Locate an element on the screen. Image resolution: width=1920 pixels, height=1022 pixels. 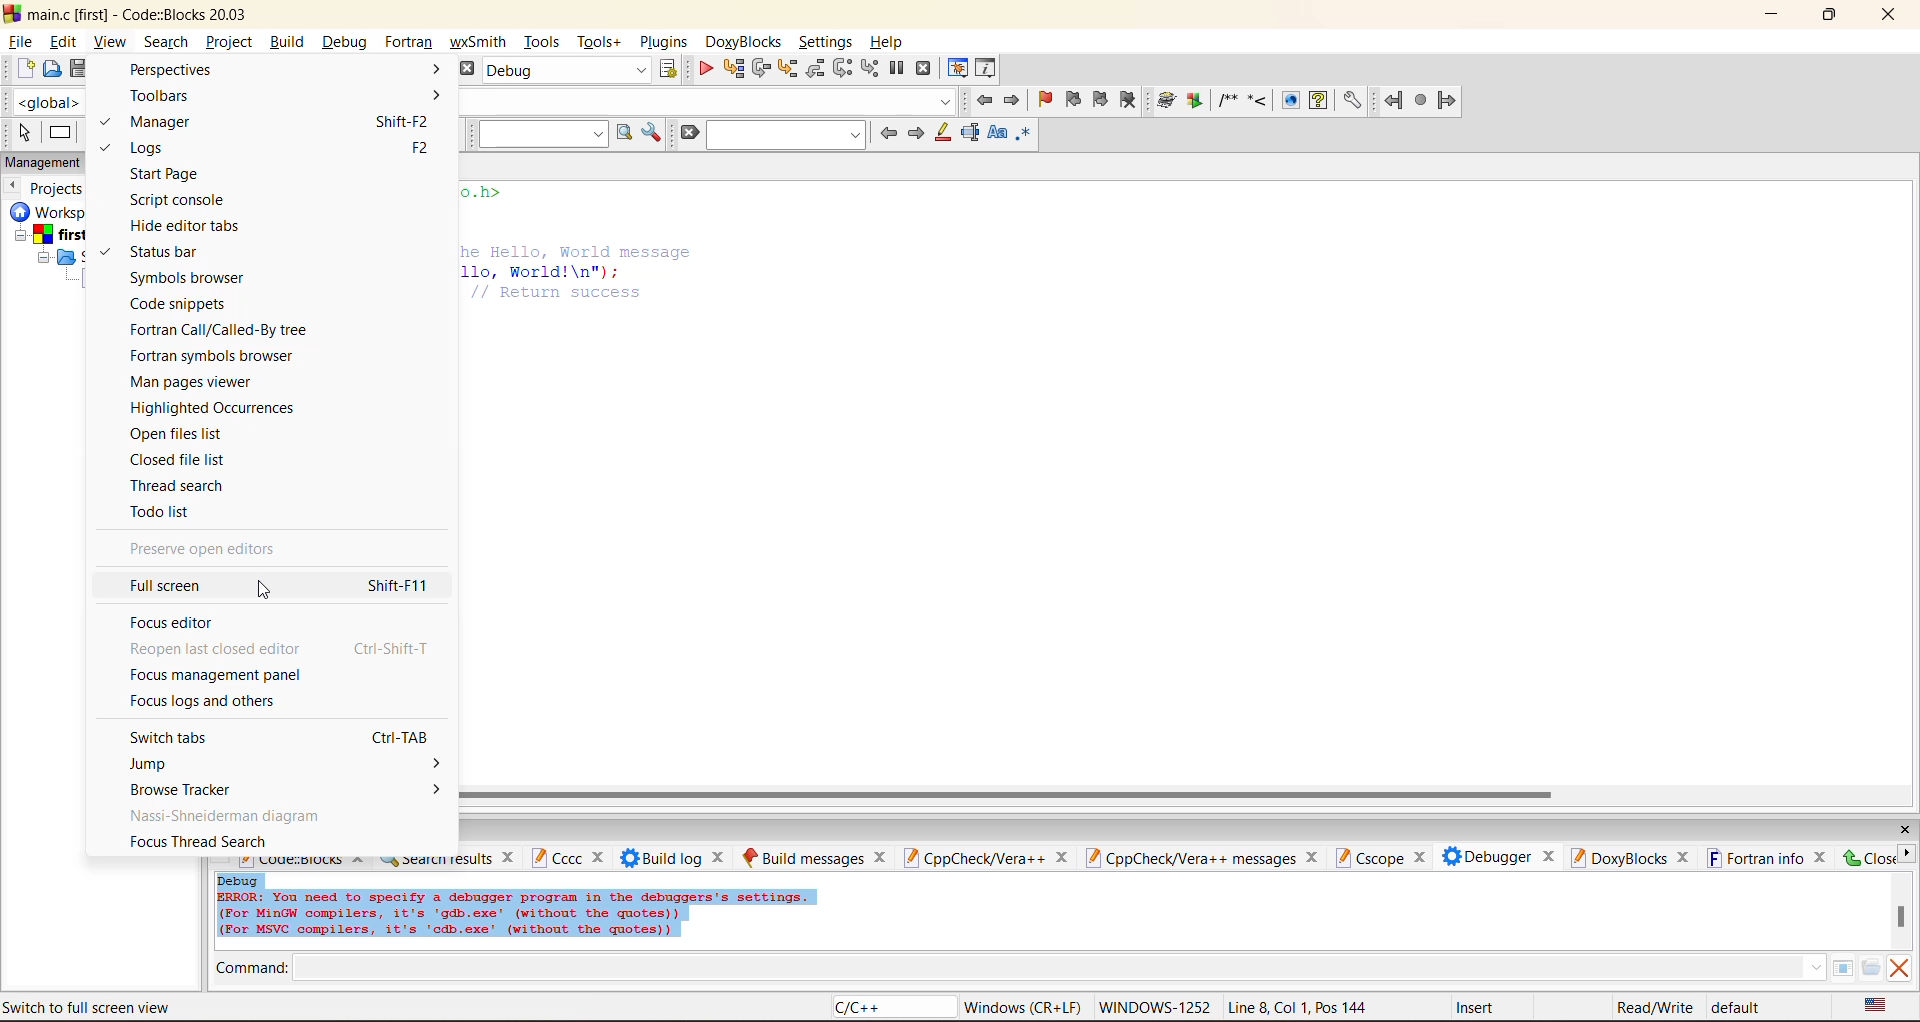
build is located at coordinates (287, 40).